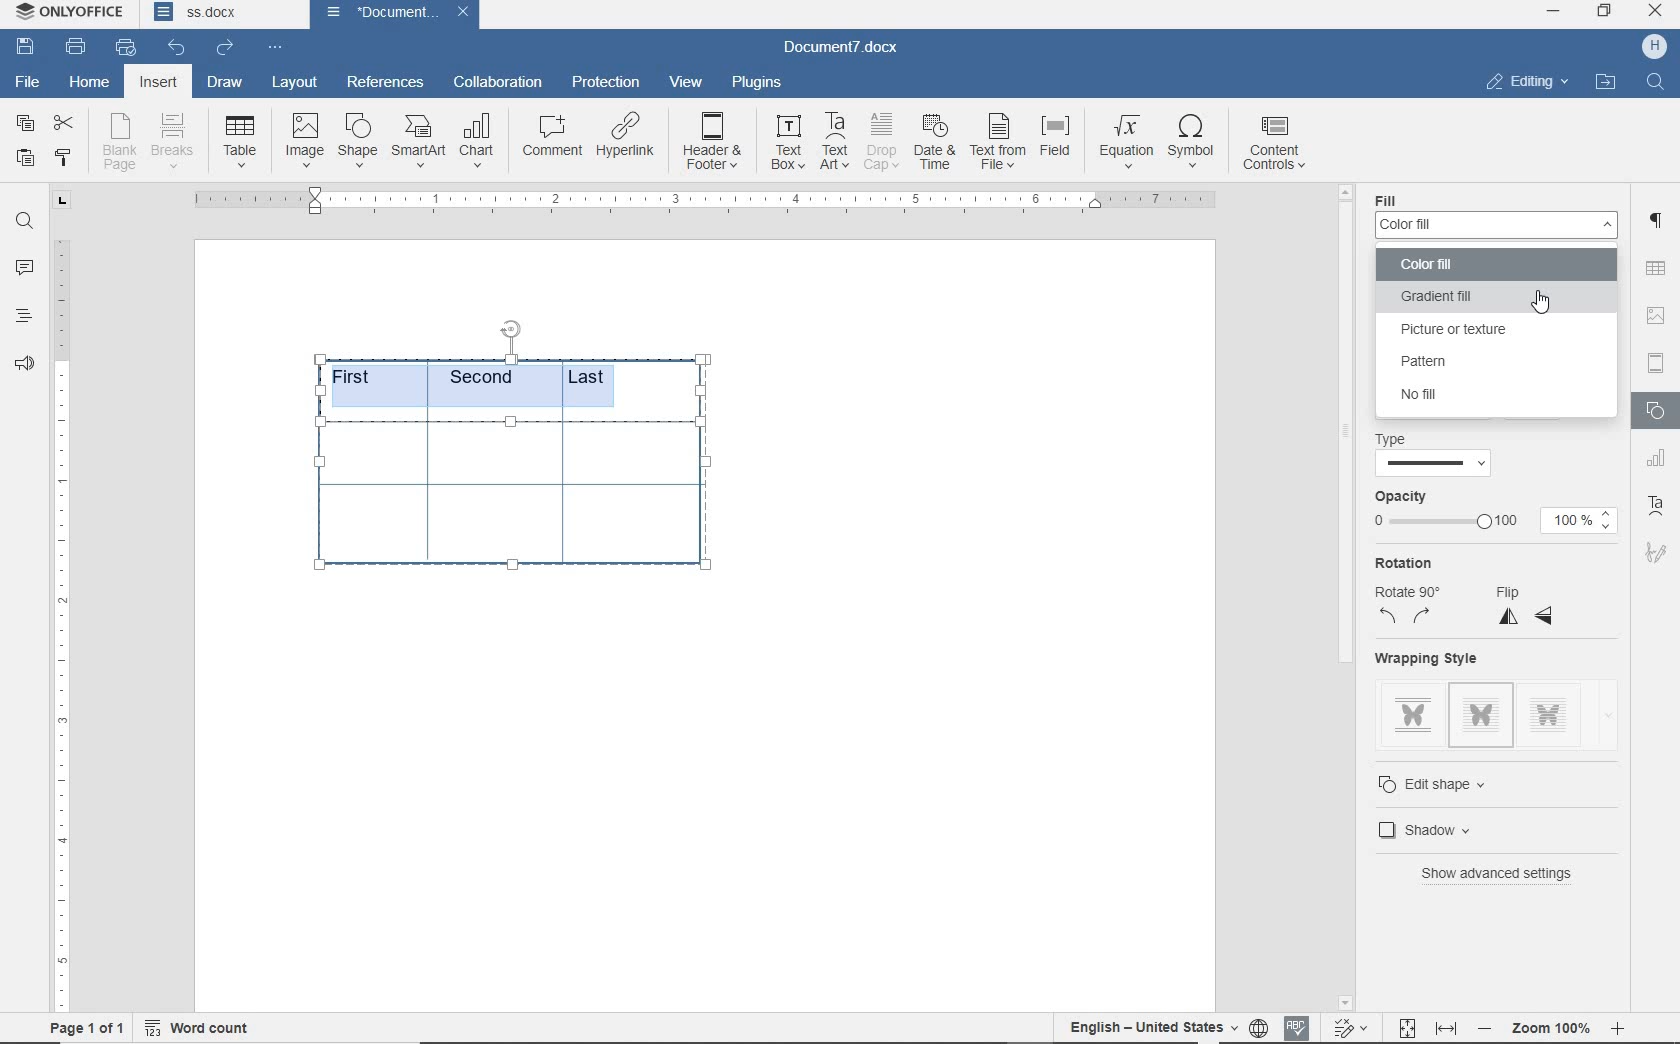  What do you see at coordinates (628, 139) in the screenshot?
I see `hyperlink` at bounding box center [628, 139].